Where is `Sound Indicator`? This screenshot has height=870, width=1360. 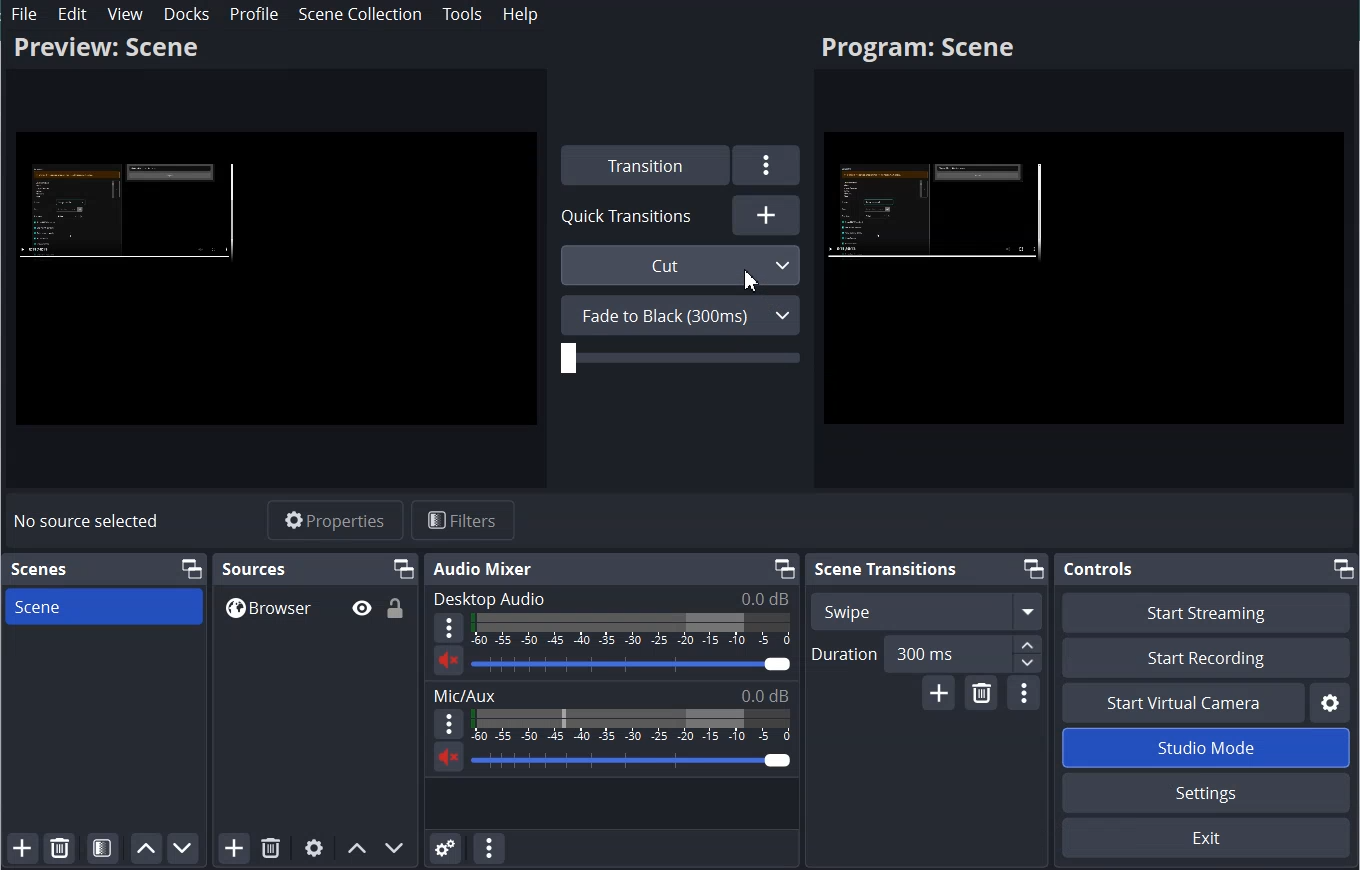 Sound Indicator is located at coordinates (632, 630).